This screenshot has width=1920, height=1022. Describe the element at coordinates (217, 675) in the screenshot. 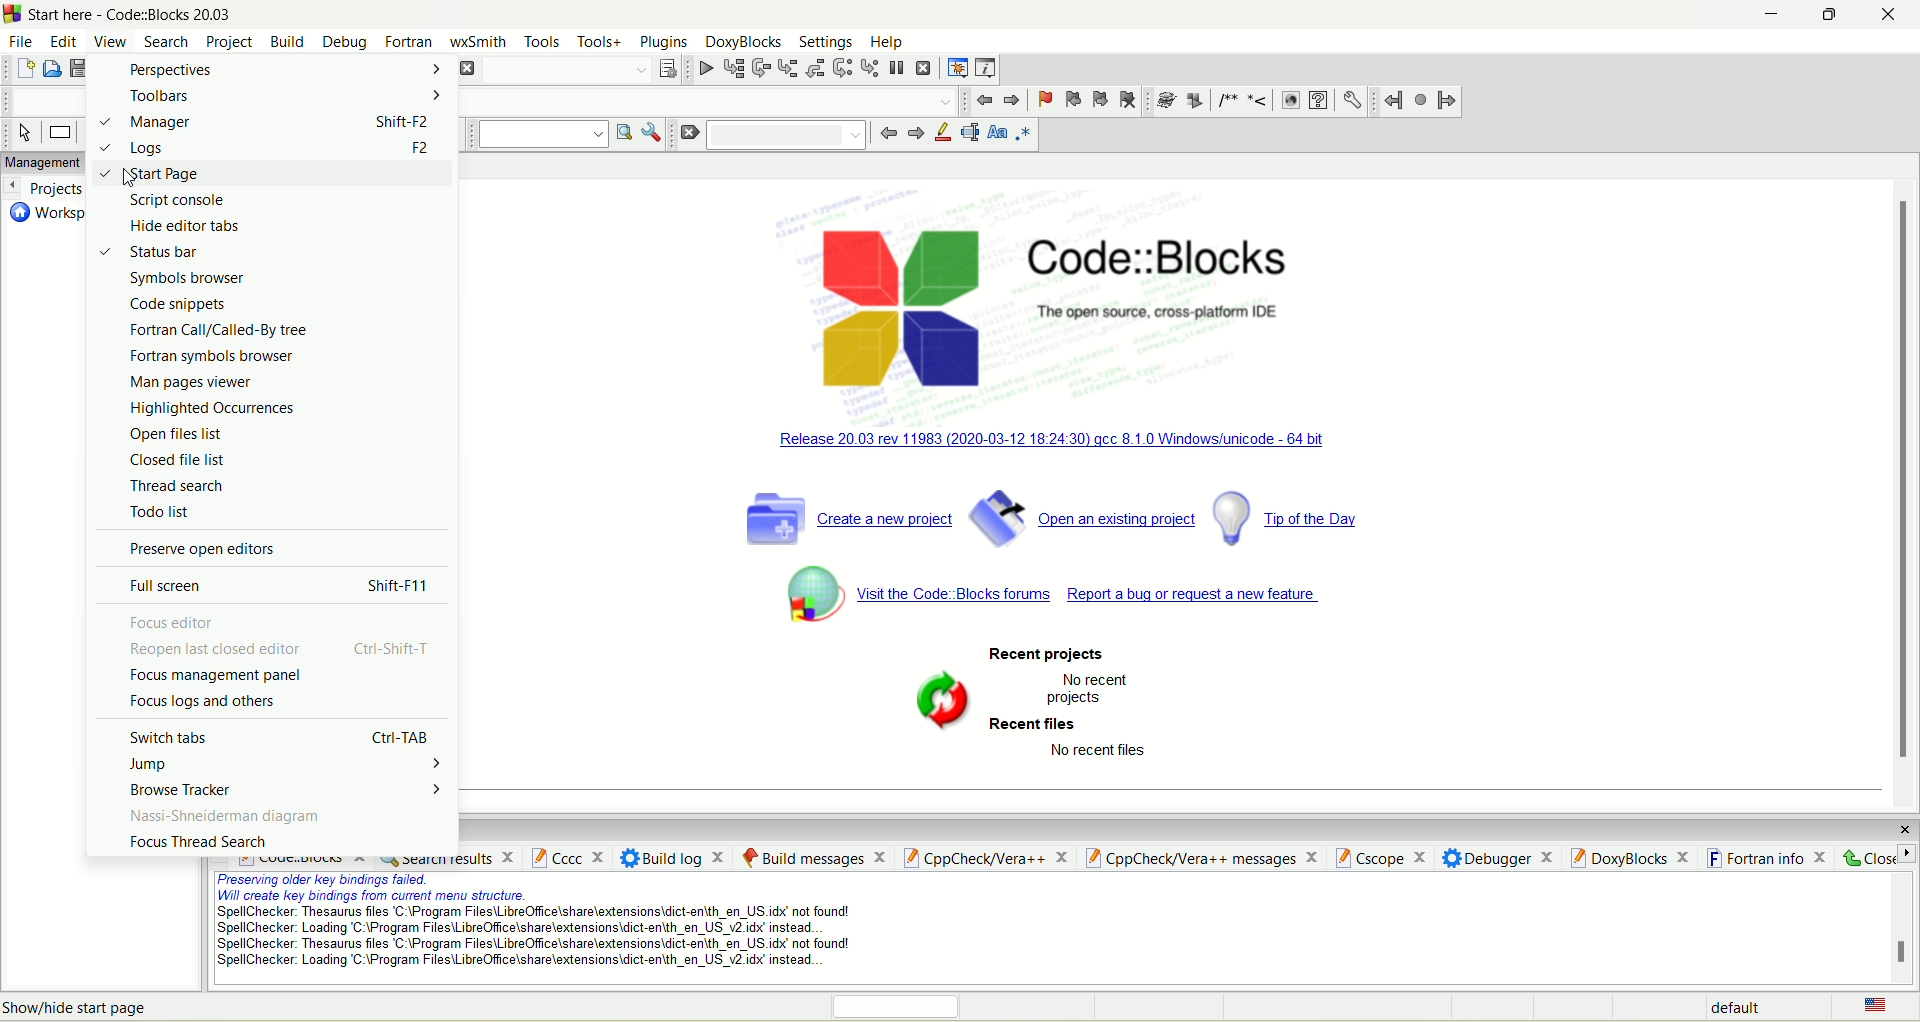

I see `focus management panel` at that location.